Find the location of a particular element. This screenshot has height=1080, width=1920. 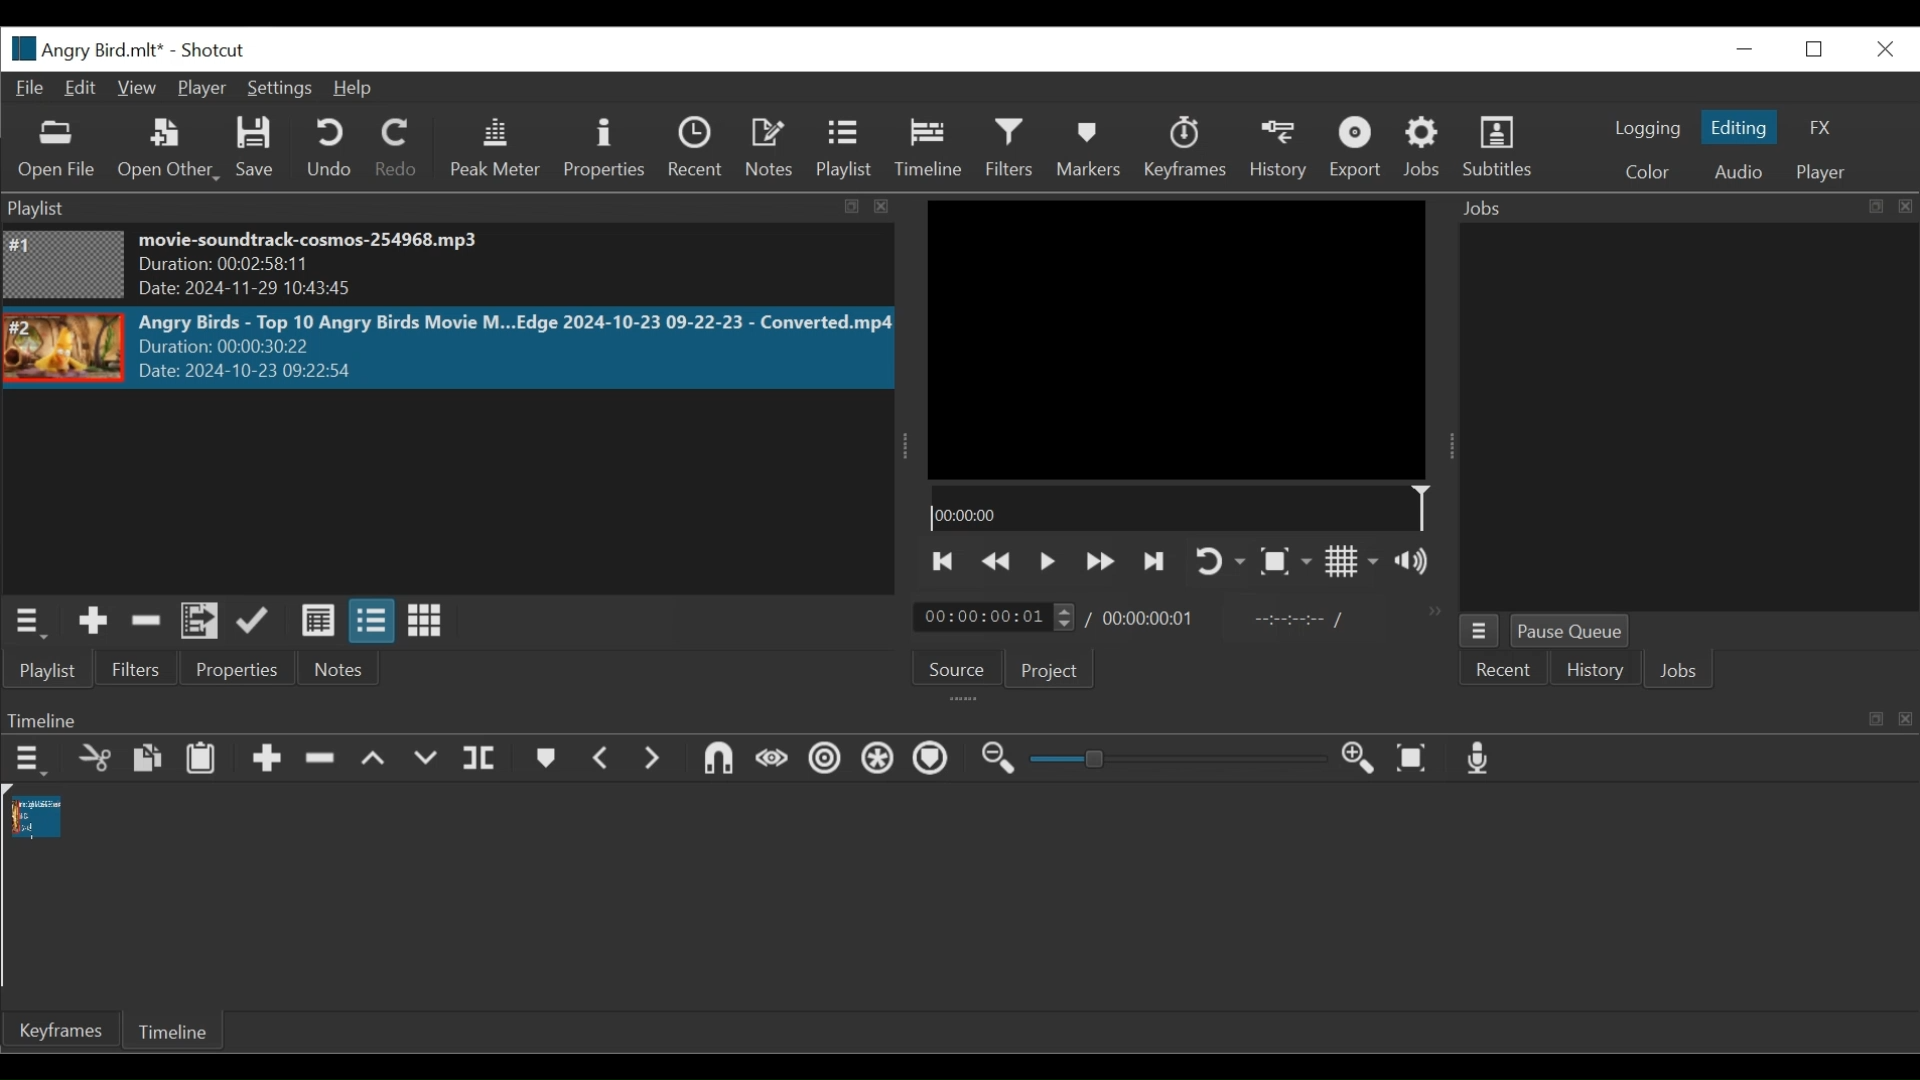

Image is located at coordinates (64, 348).